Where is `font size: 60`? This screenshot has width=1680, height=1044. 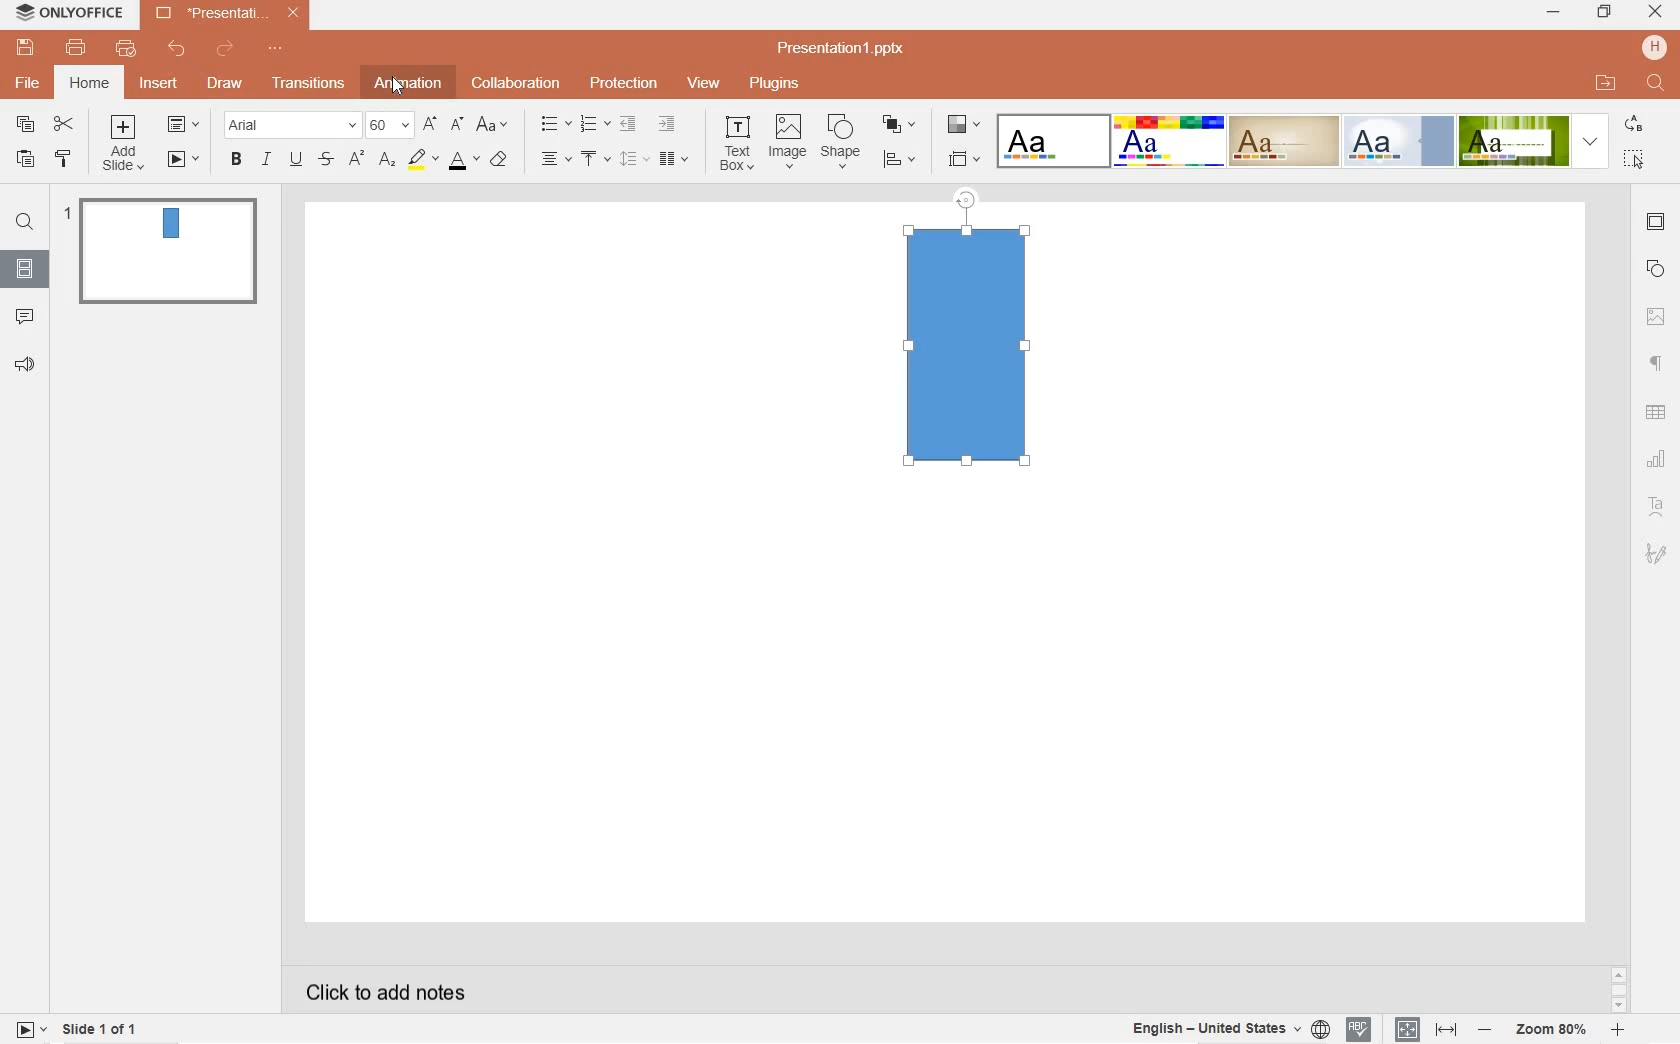 font size: 60 is located at coordinates (387, 127).